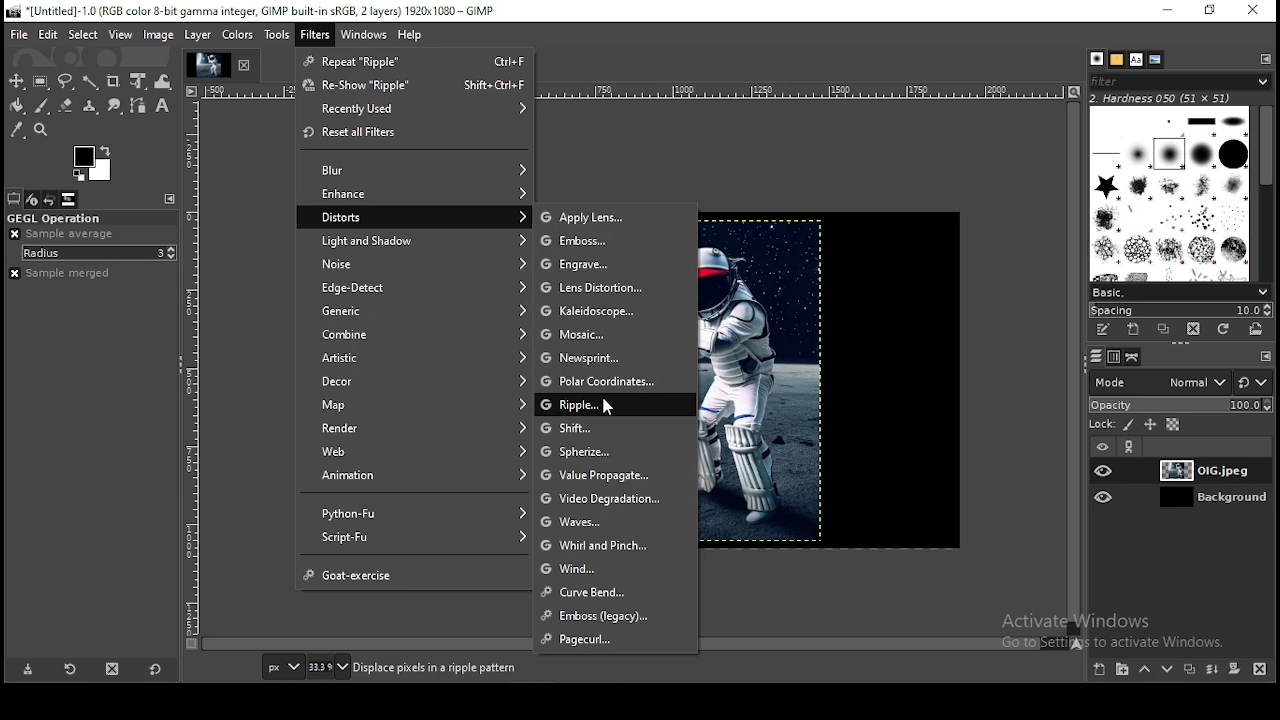 The width and height of the screenshot is (1280, 720). What do you see at coordinates (363, 35) in the screenshot?
I see `windows` at bounding box center [363, 35].